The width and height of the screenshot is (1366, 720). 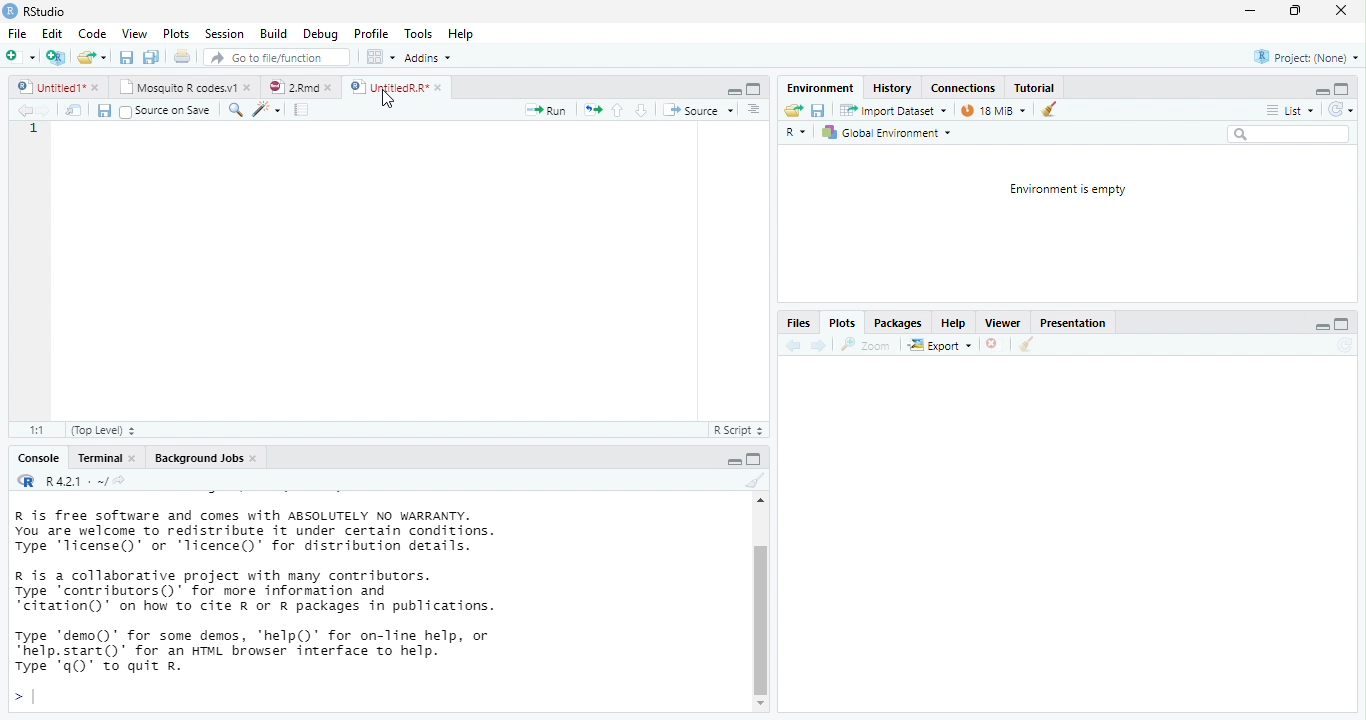 What do you see at coordinates (97, 88) in the screenshot?
I see `close` at bounding box center [97, 88].